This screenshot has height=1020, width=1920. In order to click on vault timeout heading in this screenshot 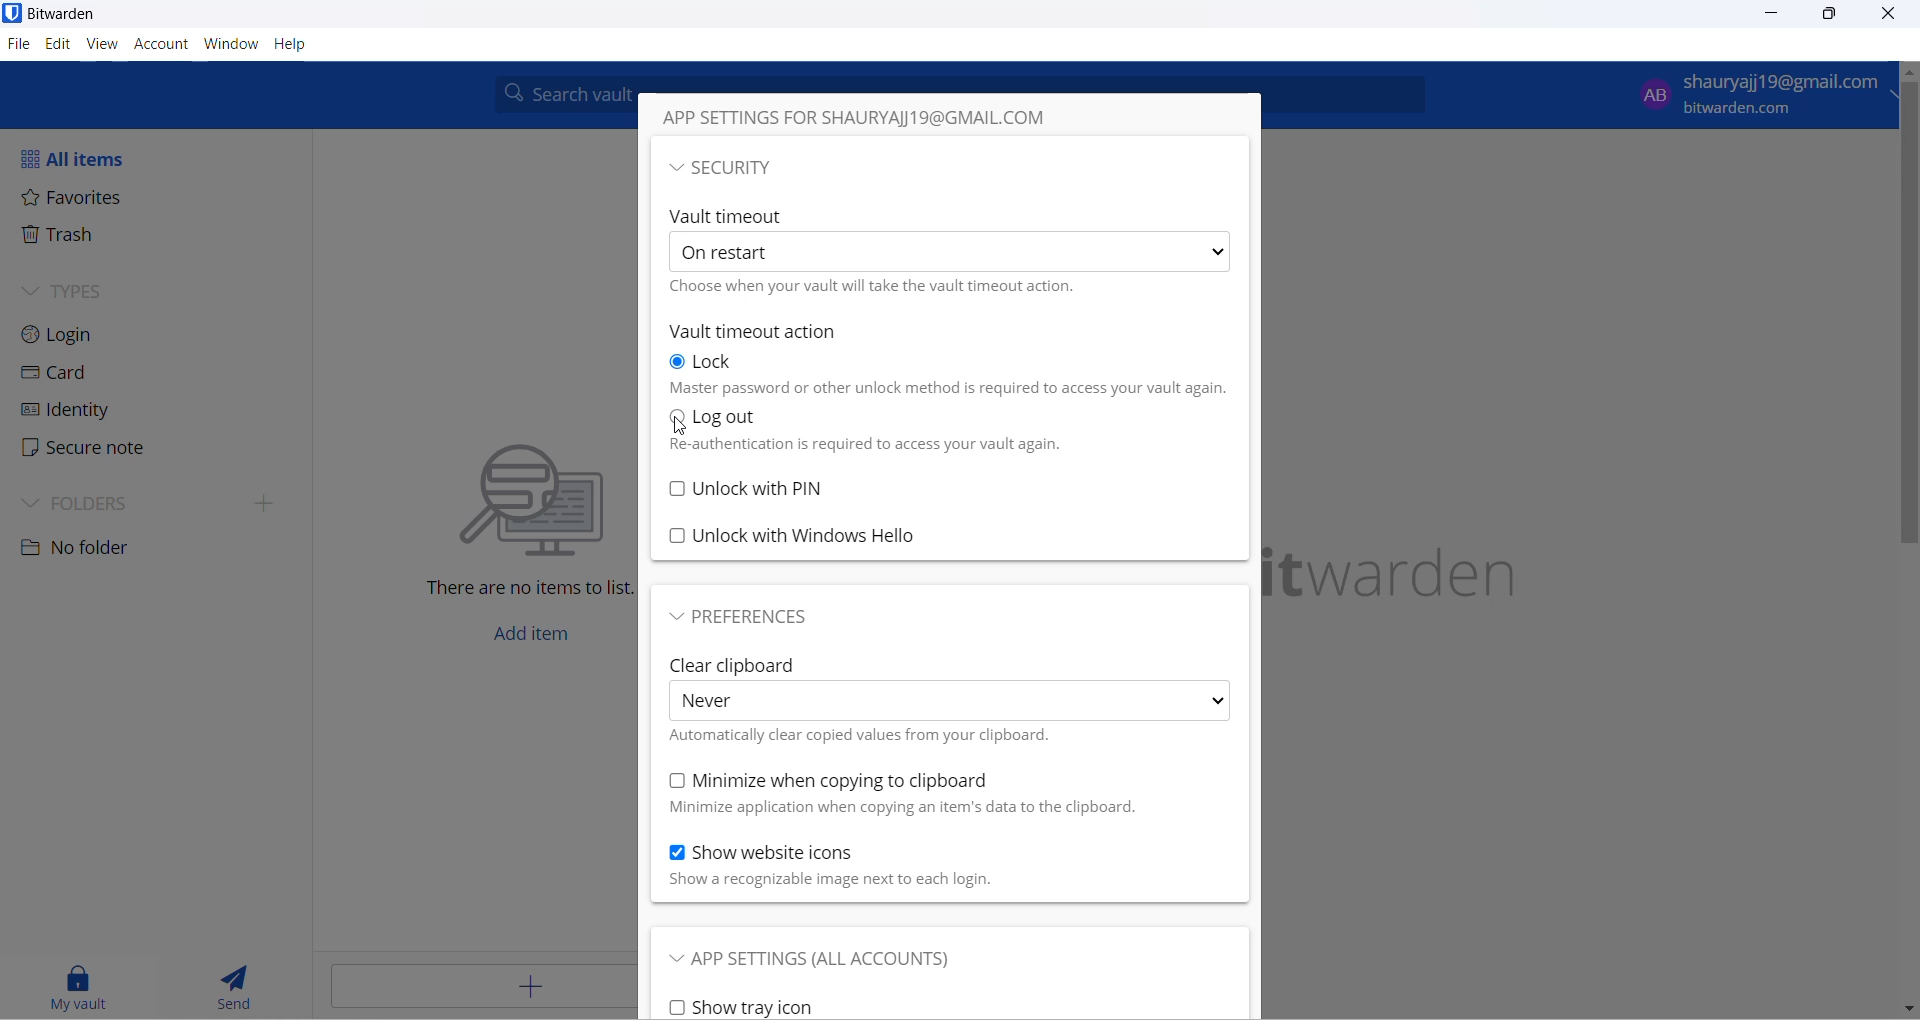, I will do `click(731, 216)`.